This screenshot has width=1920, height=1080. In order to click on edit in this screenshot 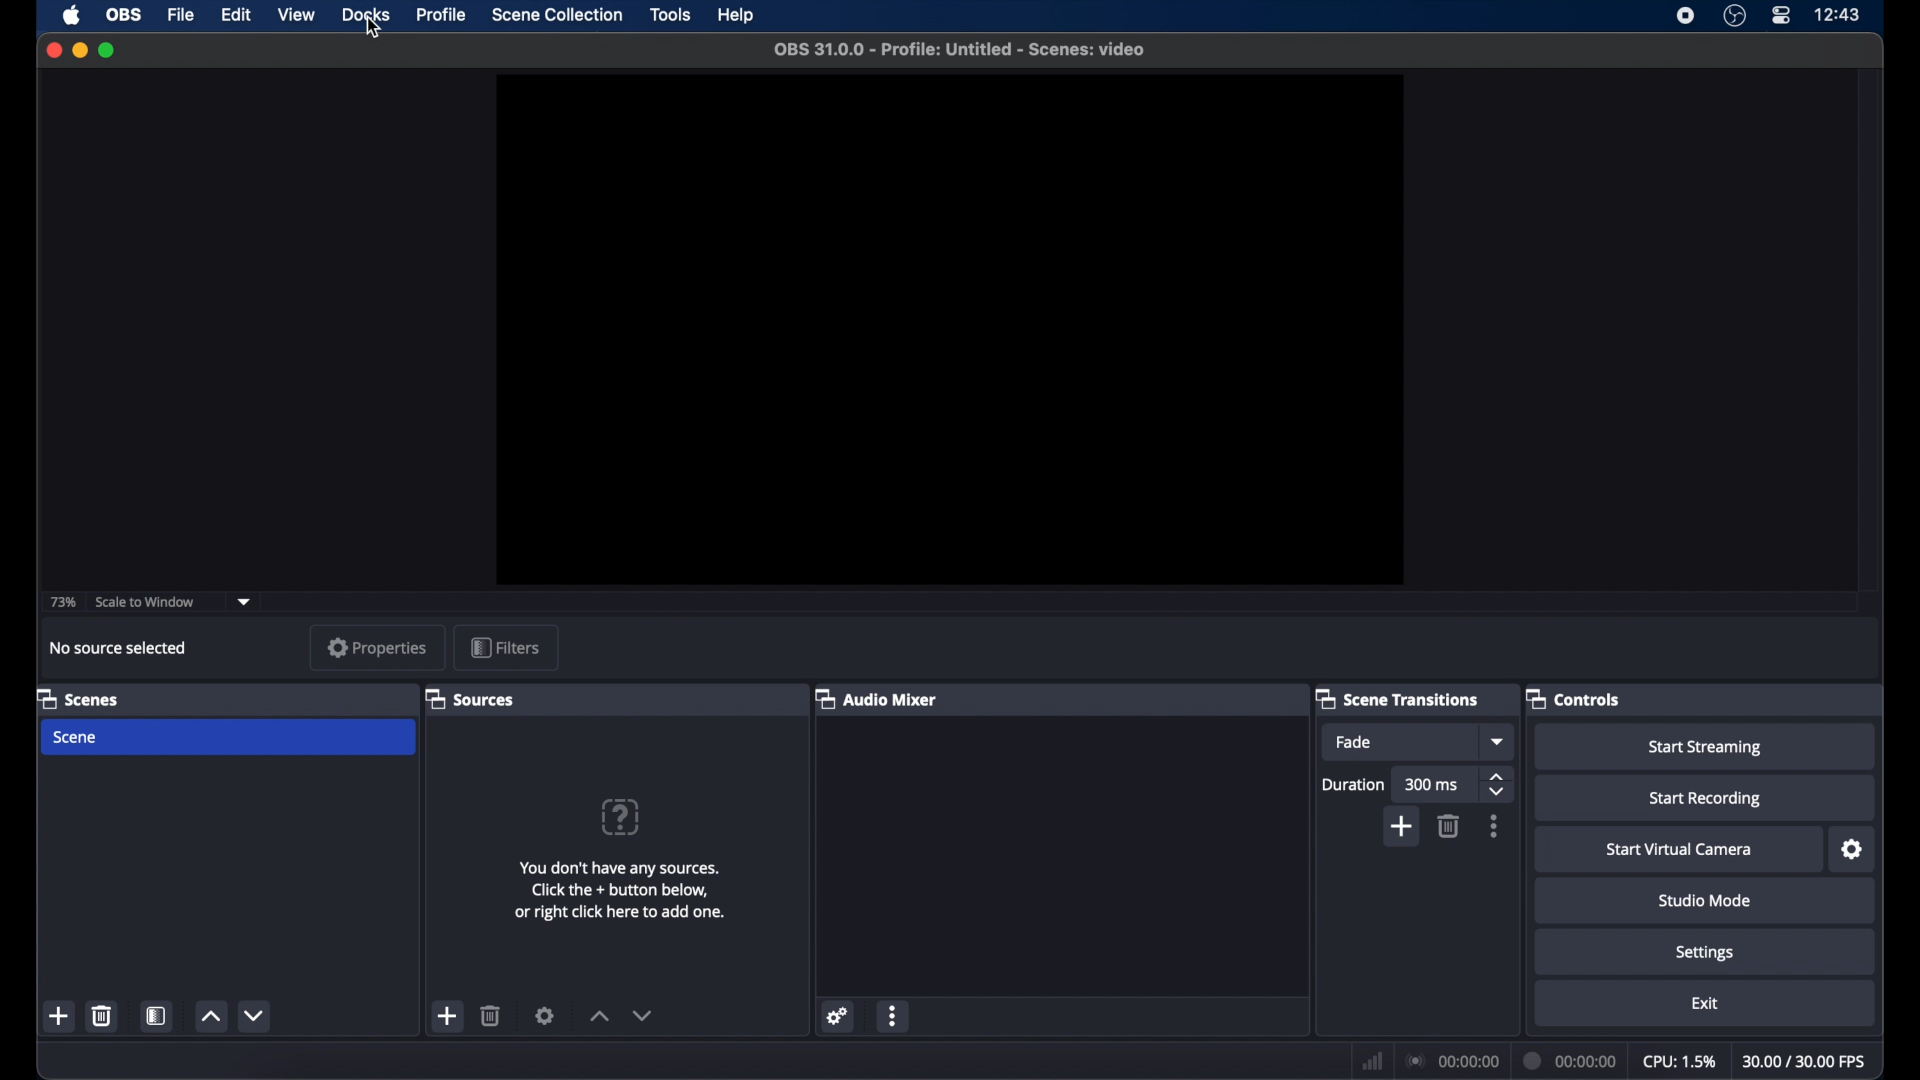, I will do `click(235, 15)`.